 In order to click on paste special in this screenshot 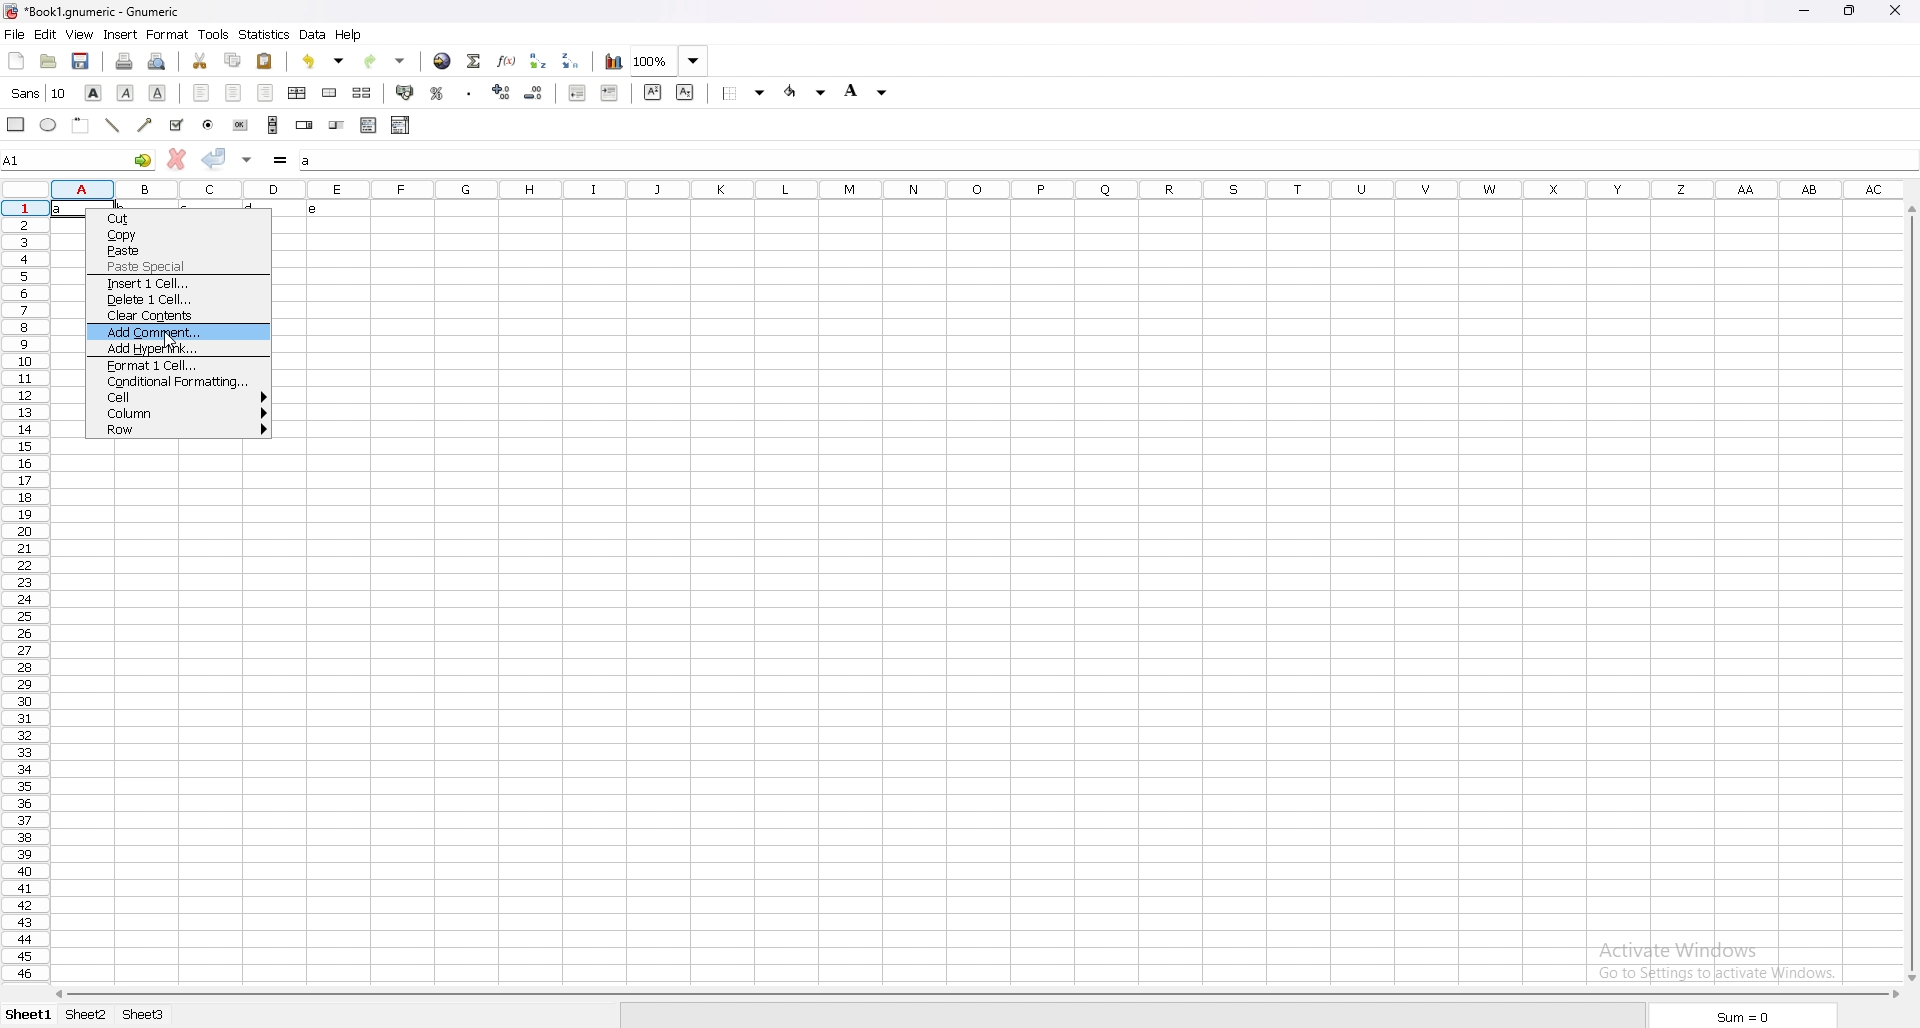, I will do `click(180, 266)`.